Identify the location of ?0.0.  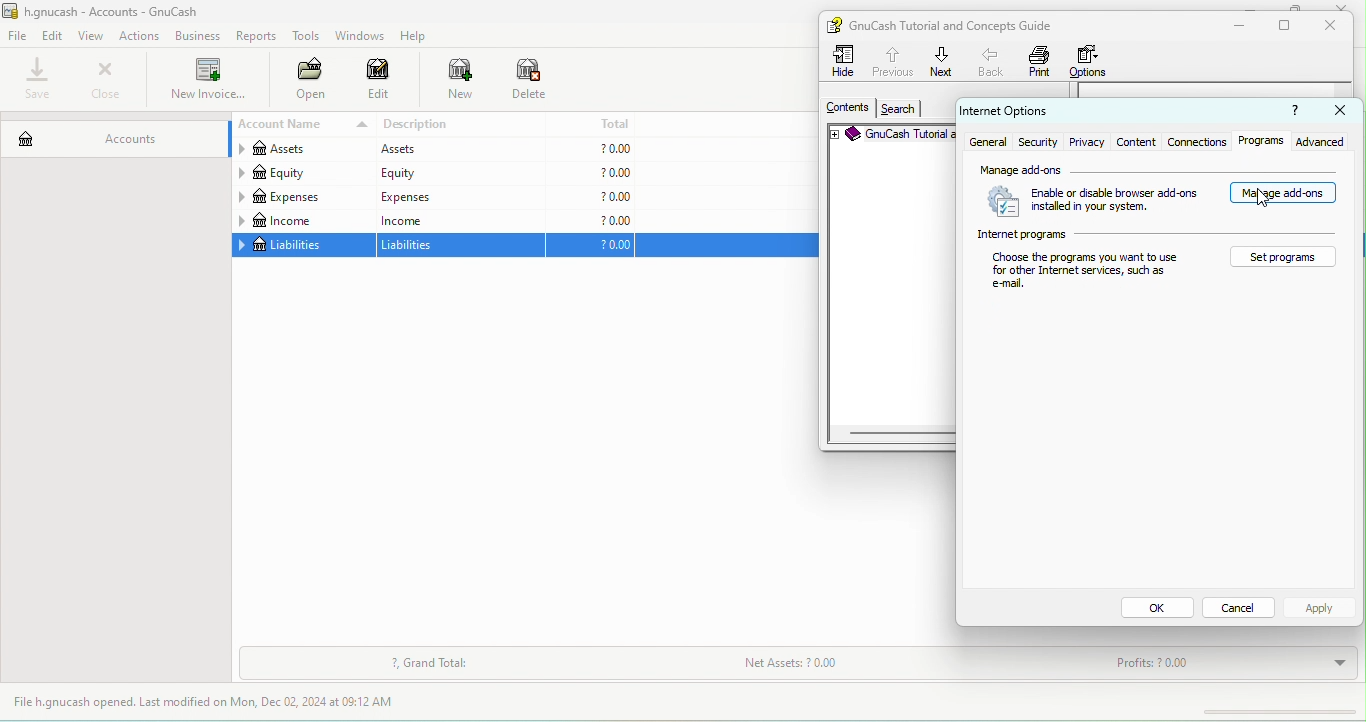
(595, 246).